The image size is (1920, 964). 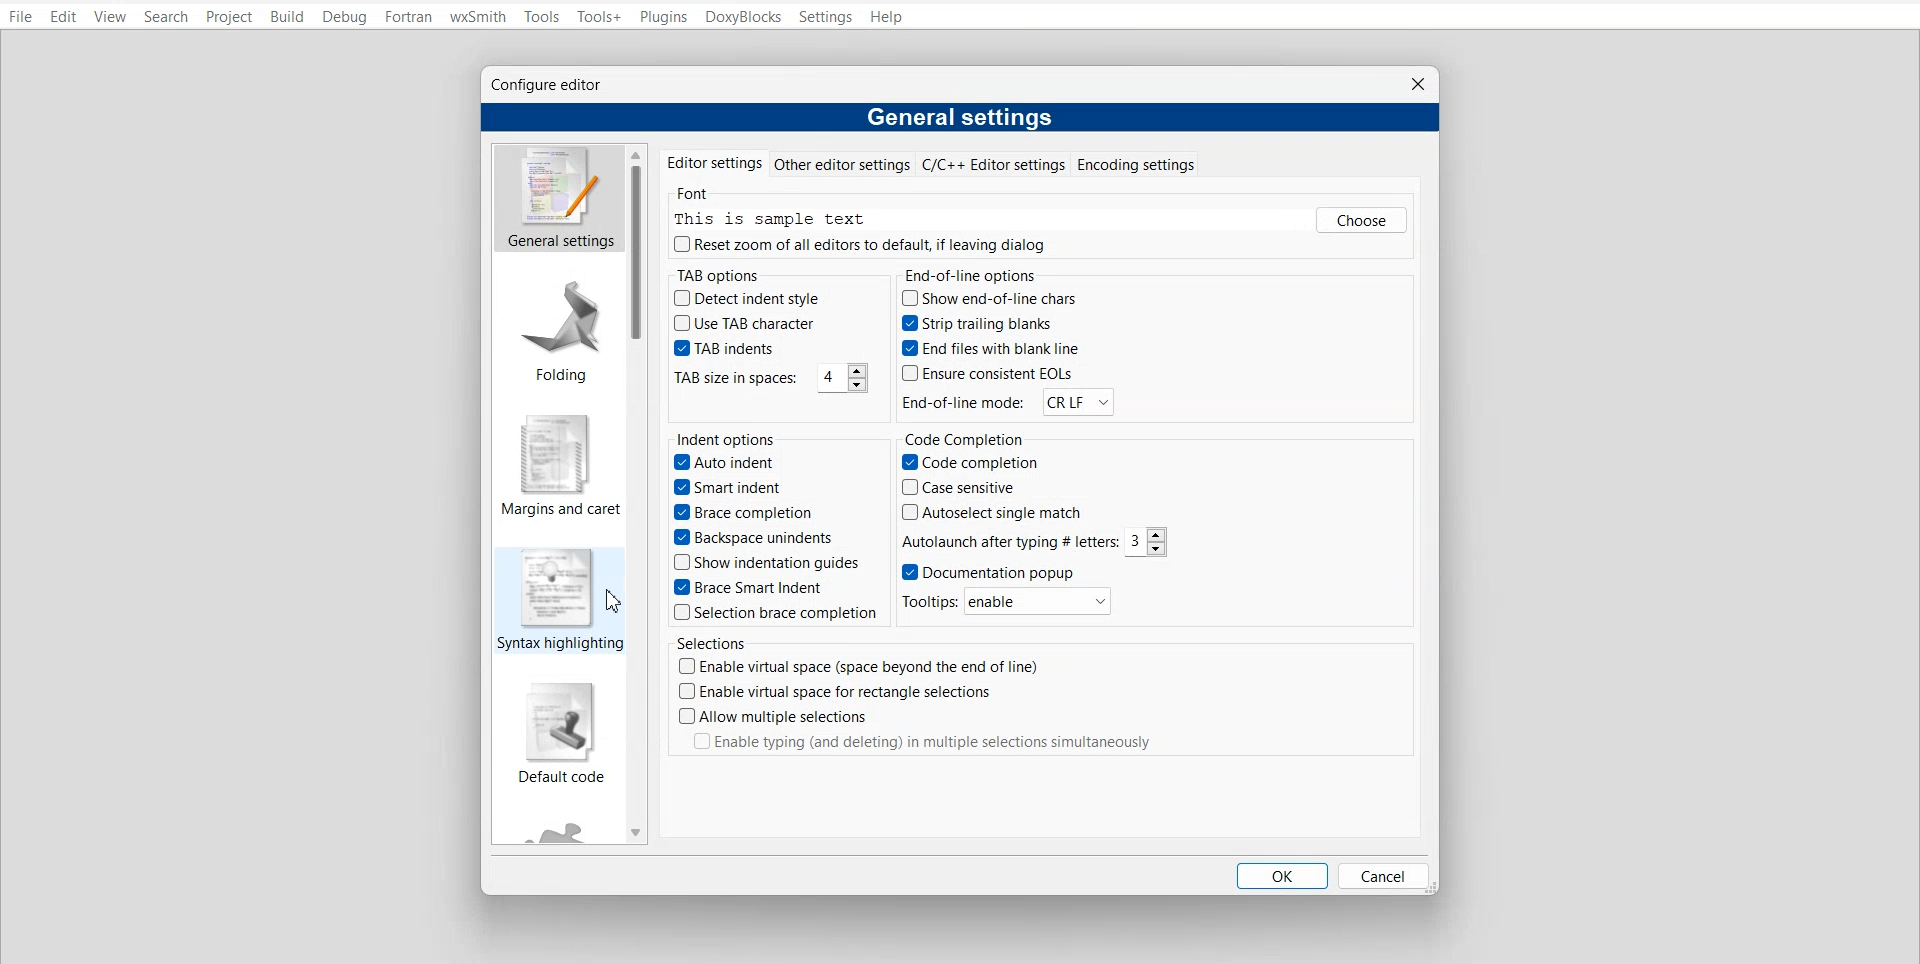 I want to click on Search, so click(x=167, y=16).